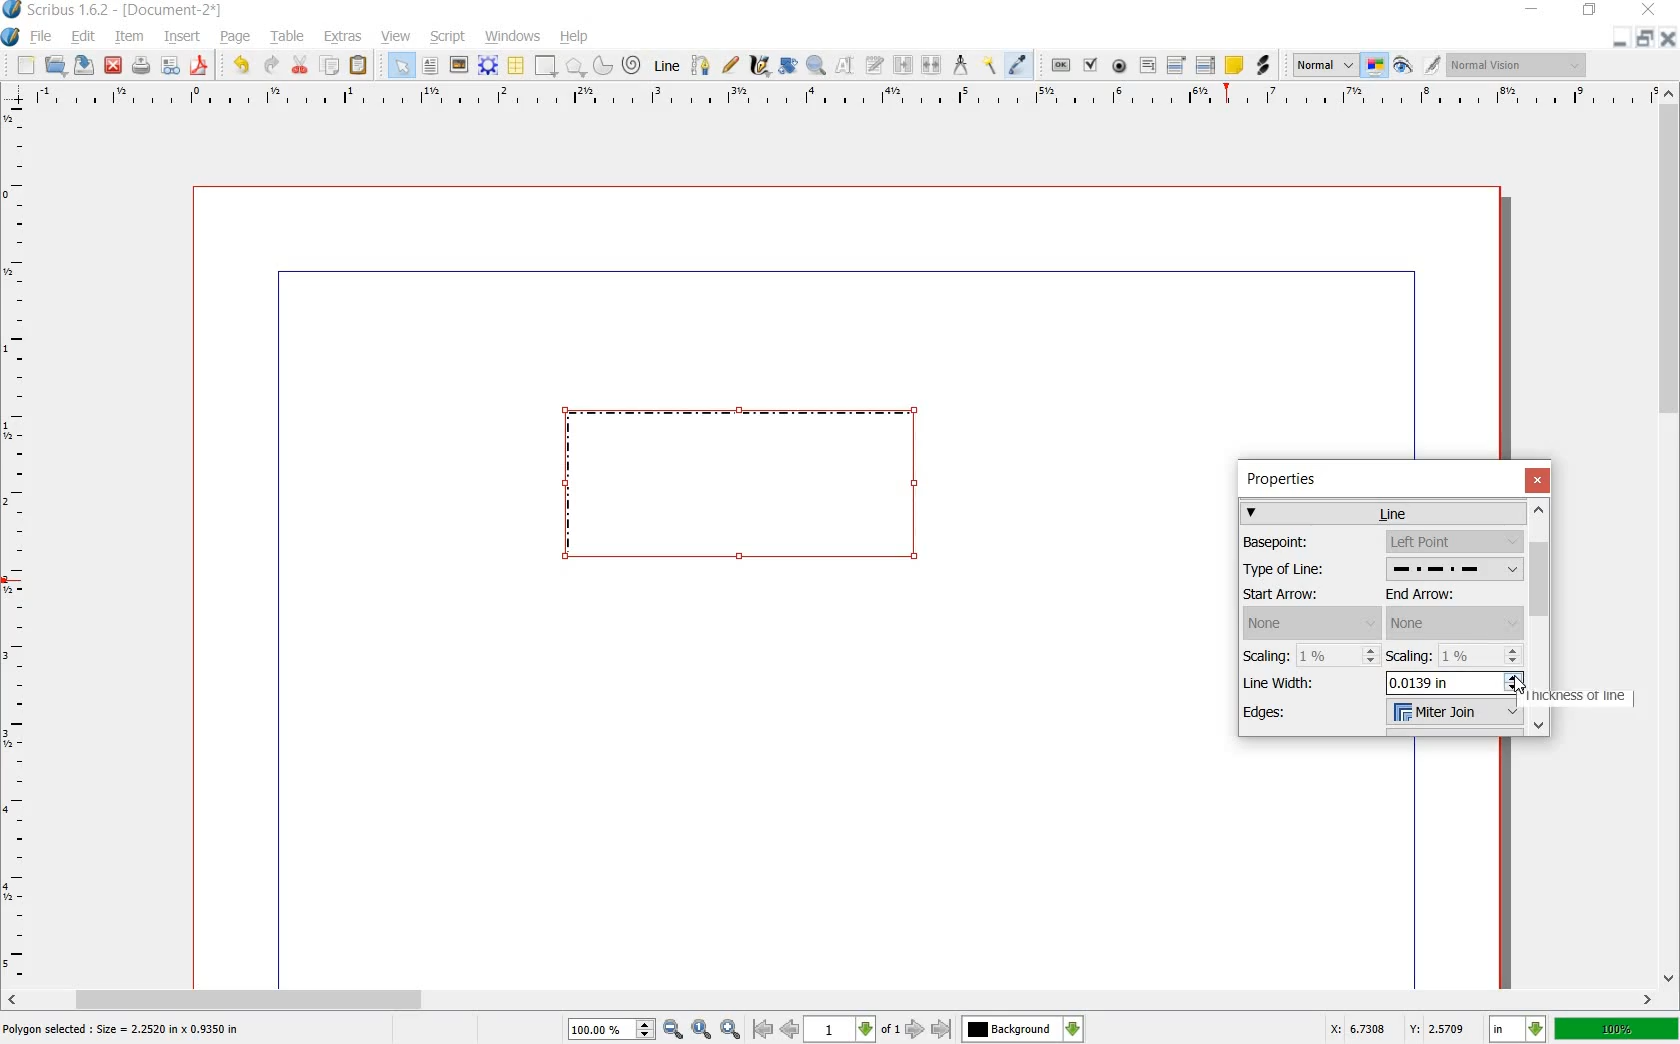 The width and height of the screenshot is (1680, 1044). What do you see at coordinates (789, 1029) in the screenshot?
I see `go to previous page` at bounding box center [789, 1029].